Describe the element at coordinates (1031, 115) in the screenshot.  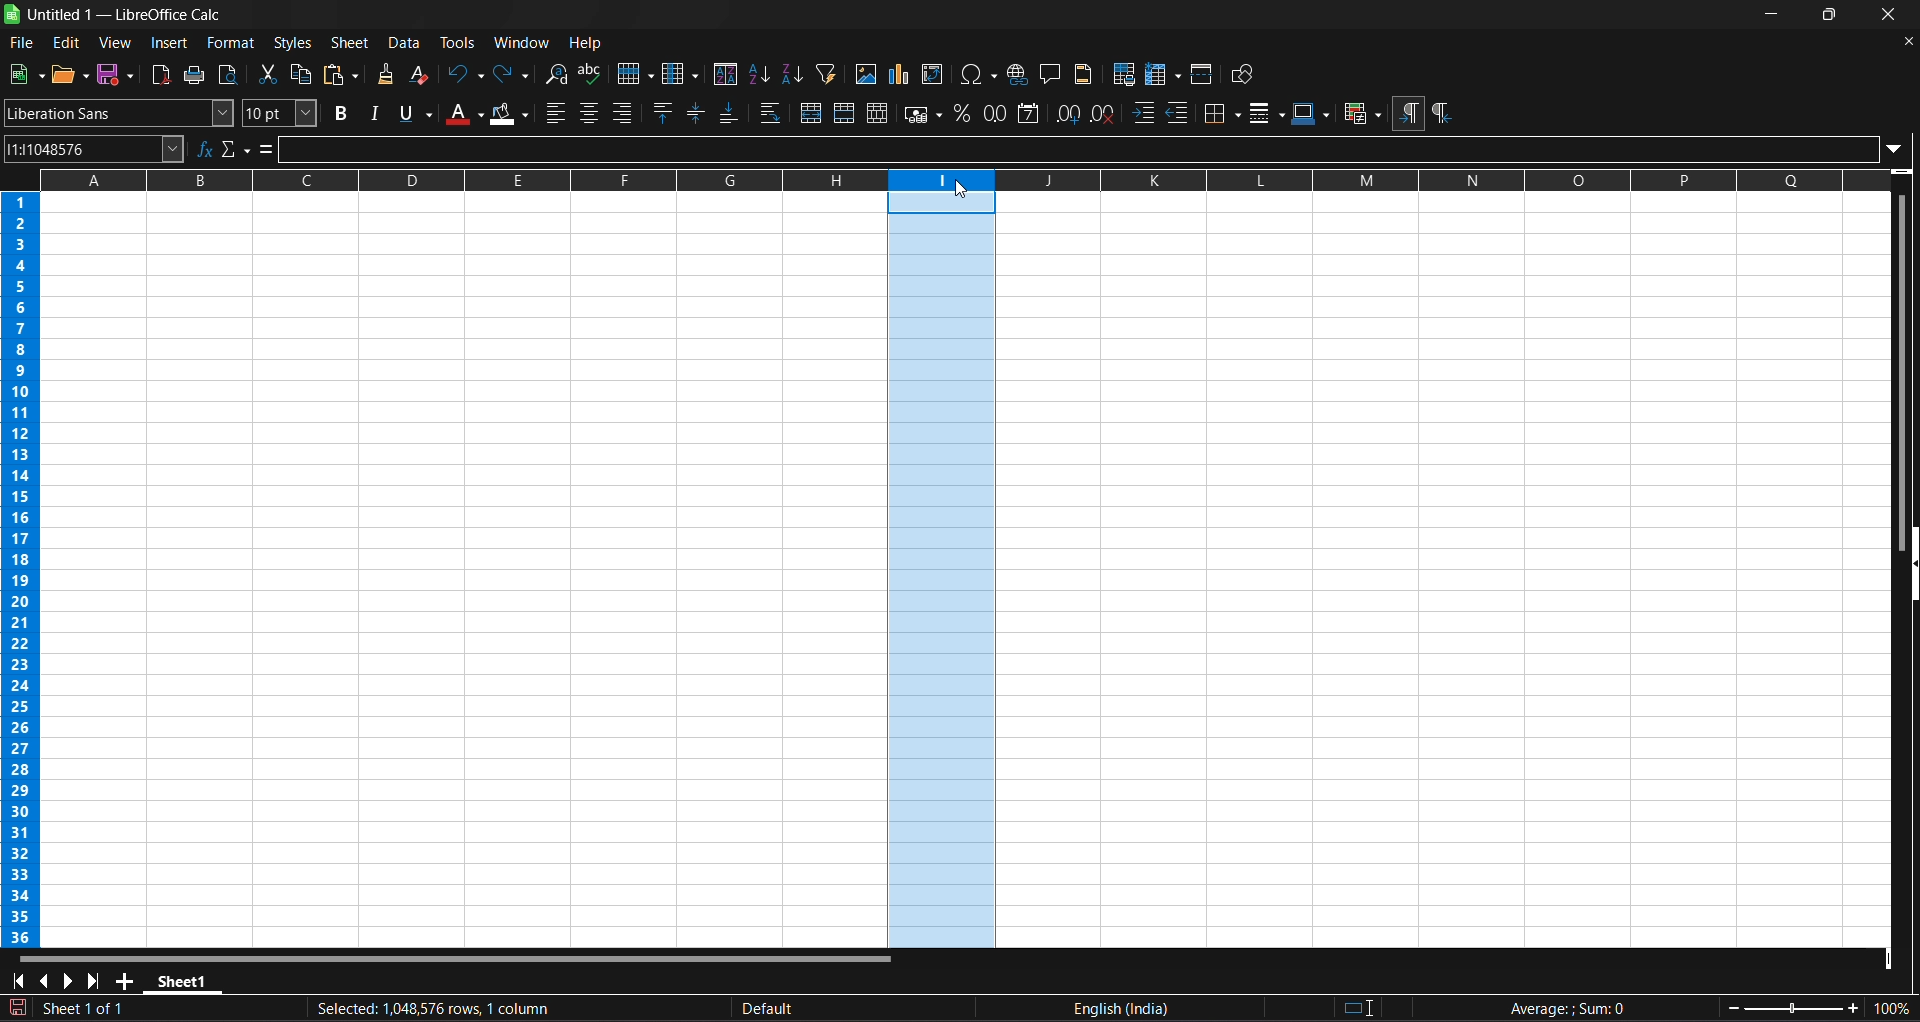
I see `format as date` at that location.